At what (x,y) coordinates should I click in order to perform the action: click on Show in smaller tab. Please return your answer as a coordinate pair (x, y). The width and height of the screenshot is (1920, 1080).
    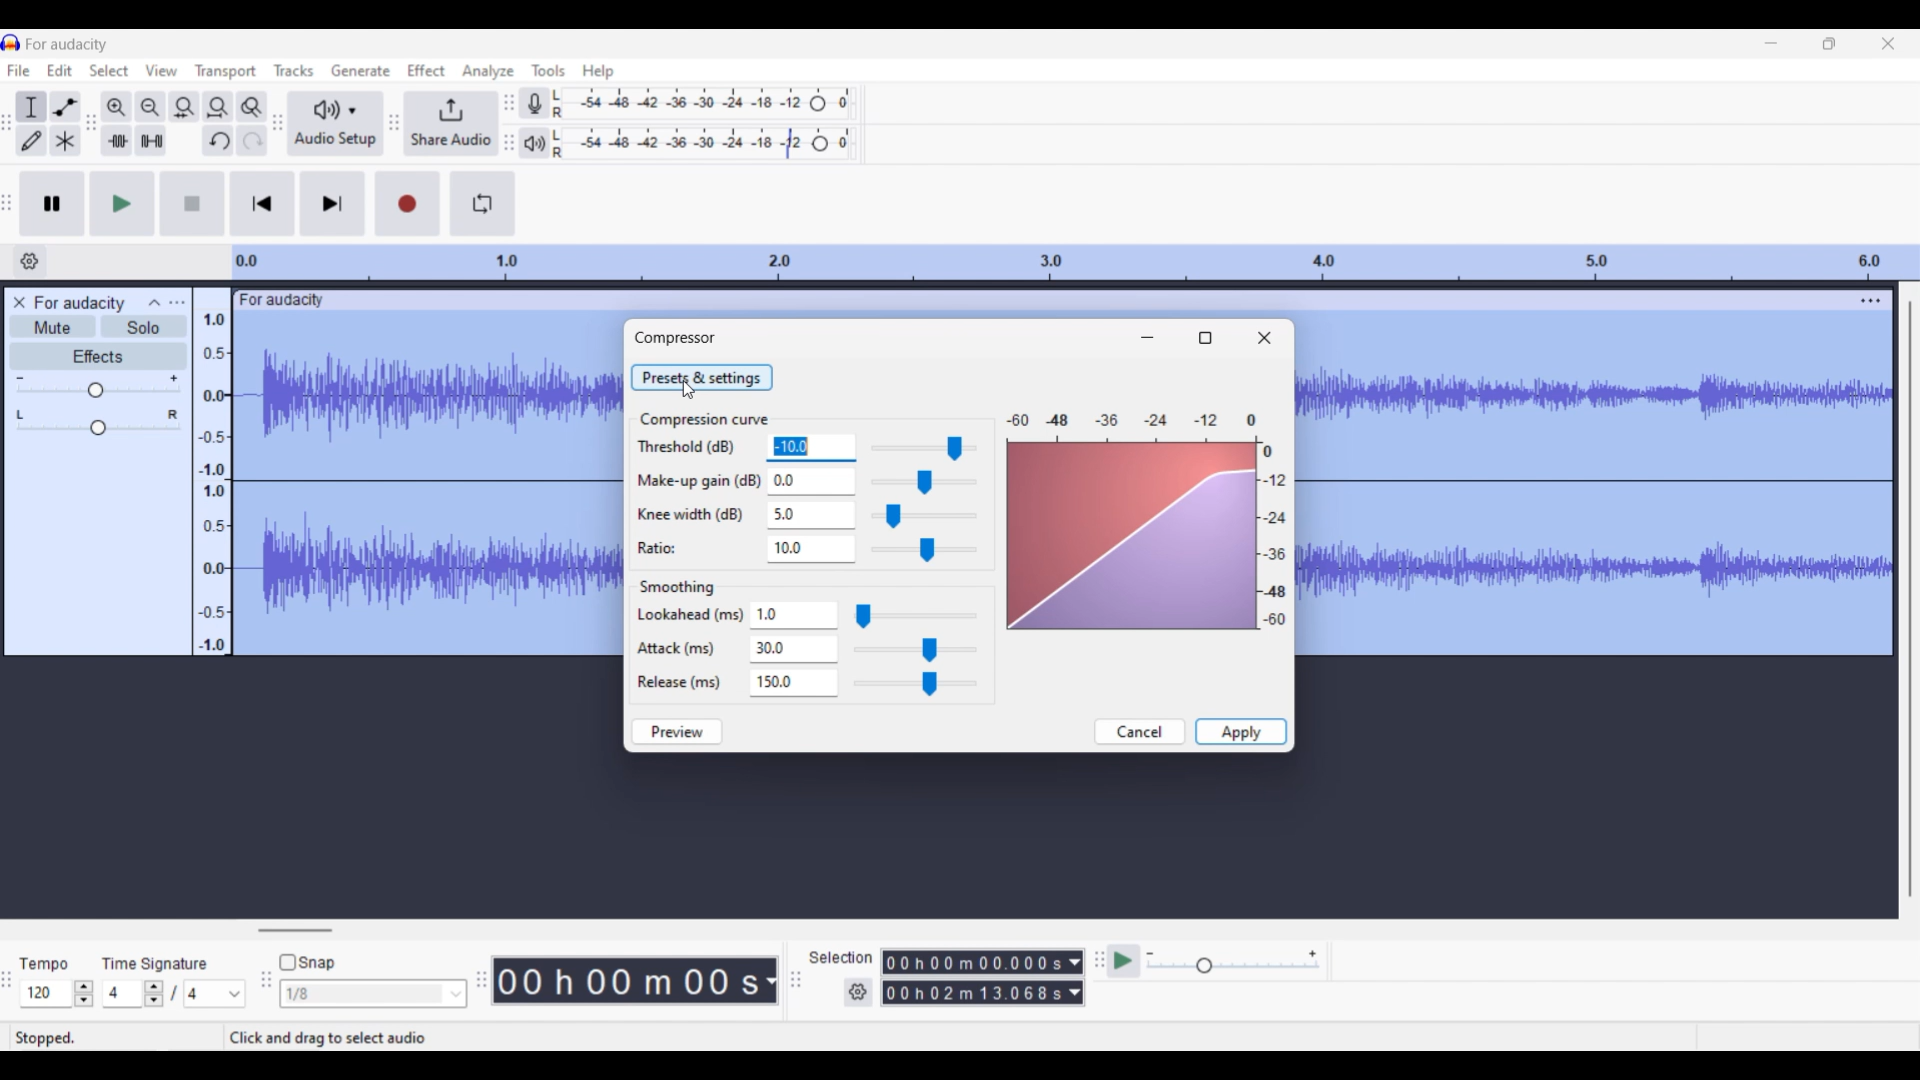
    Looking at the image, I should click on (1830, 44).